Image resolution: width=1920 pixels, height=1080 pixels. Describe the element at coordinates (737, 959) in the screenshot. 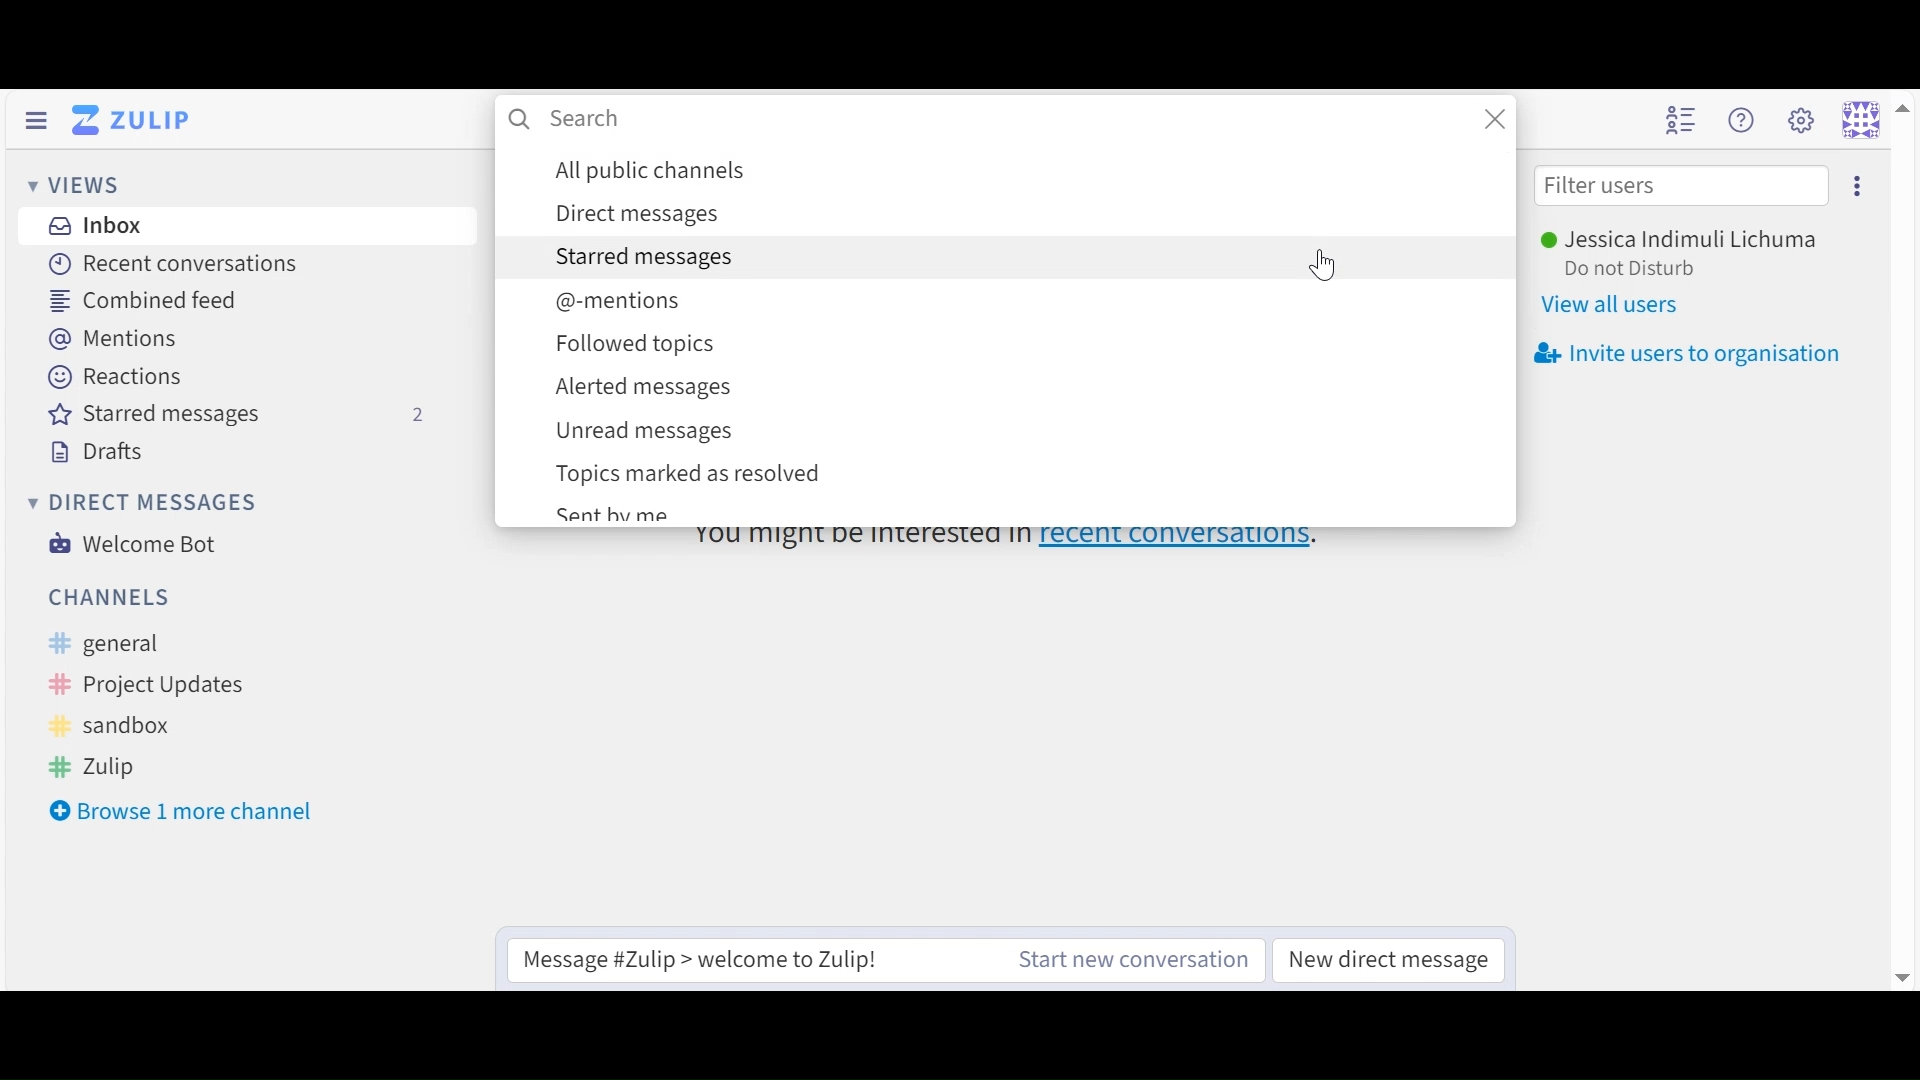

I see `Reply to message` at that location.